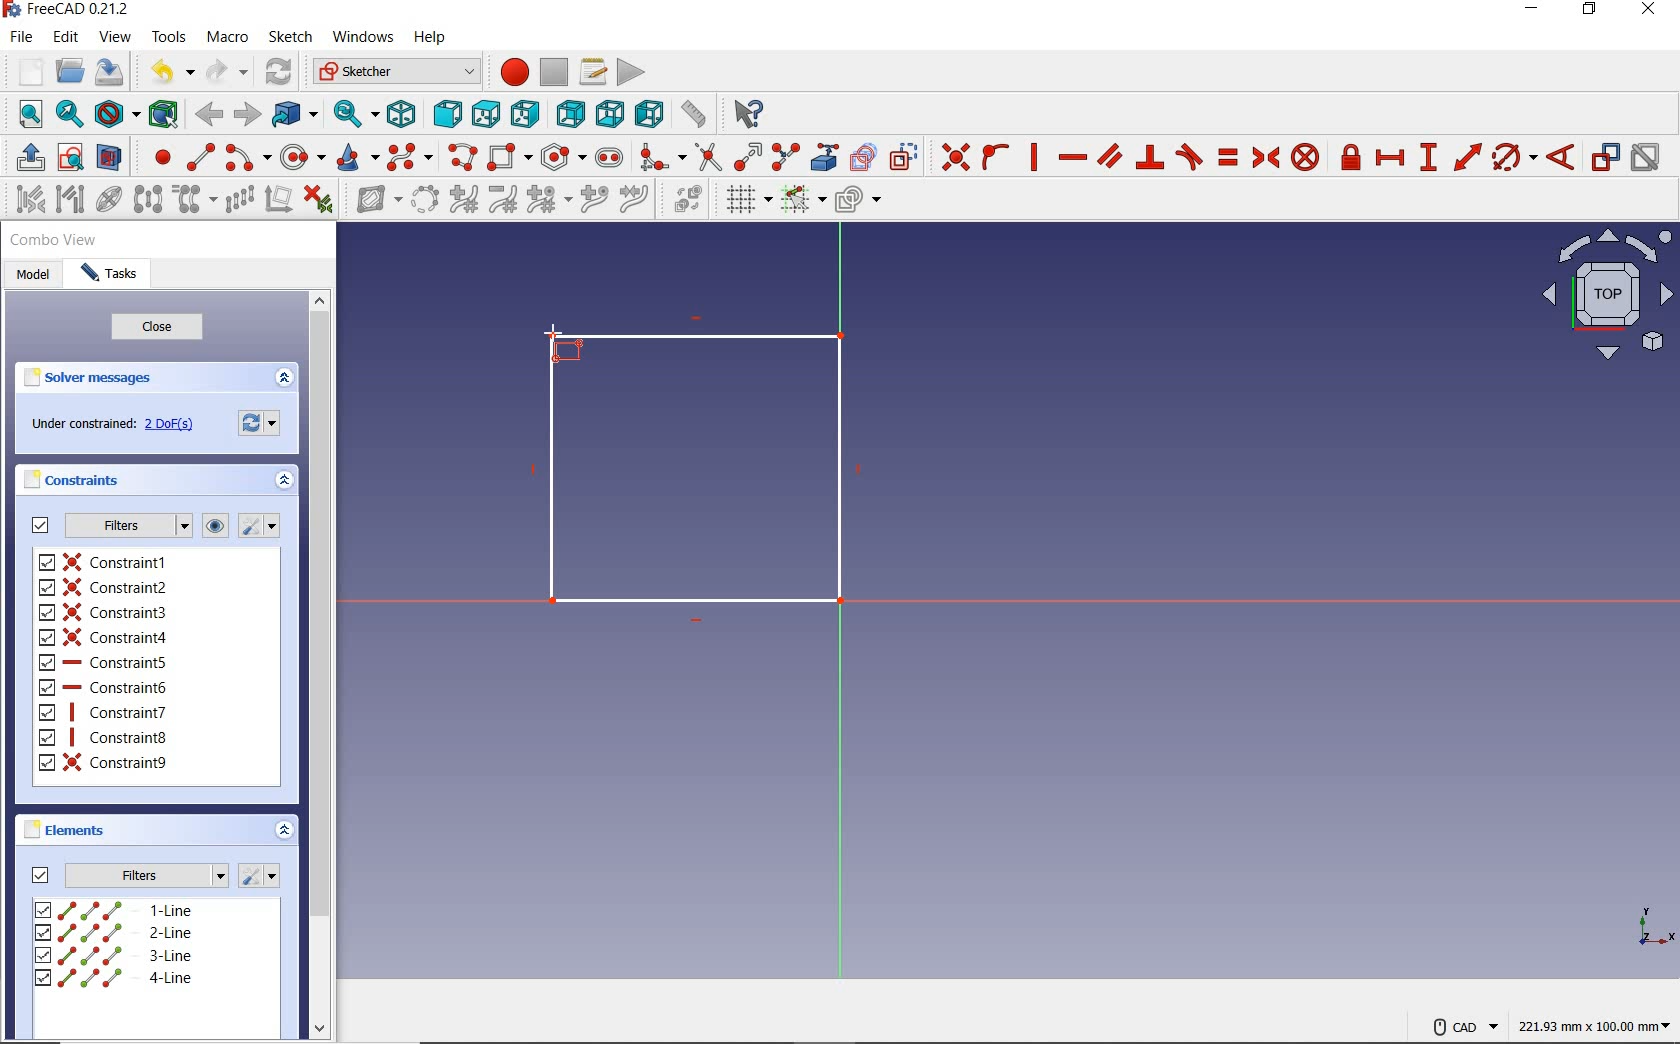 Image resolution: width=1680 pixels, height=1044 pixels. What do you see at coordinates (1466, 158) in the screenshot?
I see `constrain distance` at bounding box center [1466, 158].